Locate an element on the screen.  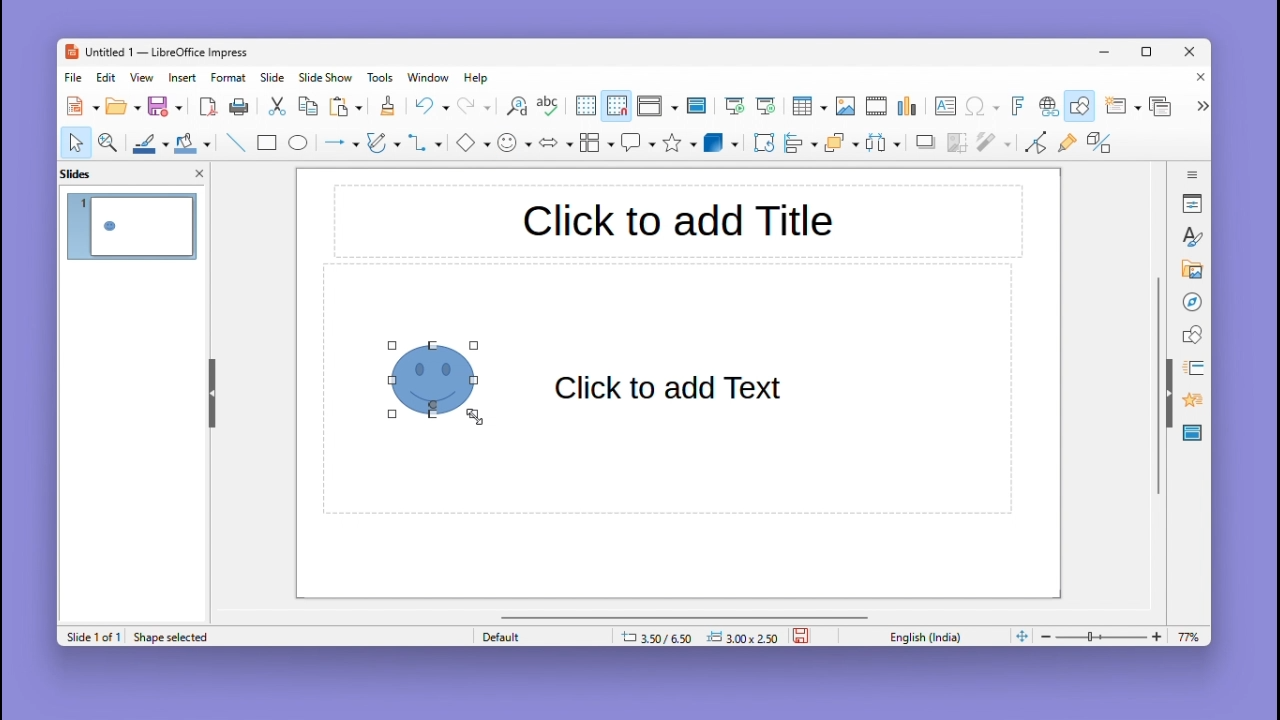
Styles is located at coordinates (1194, 236).